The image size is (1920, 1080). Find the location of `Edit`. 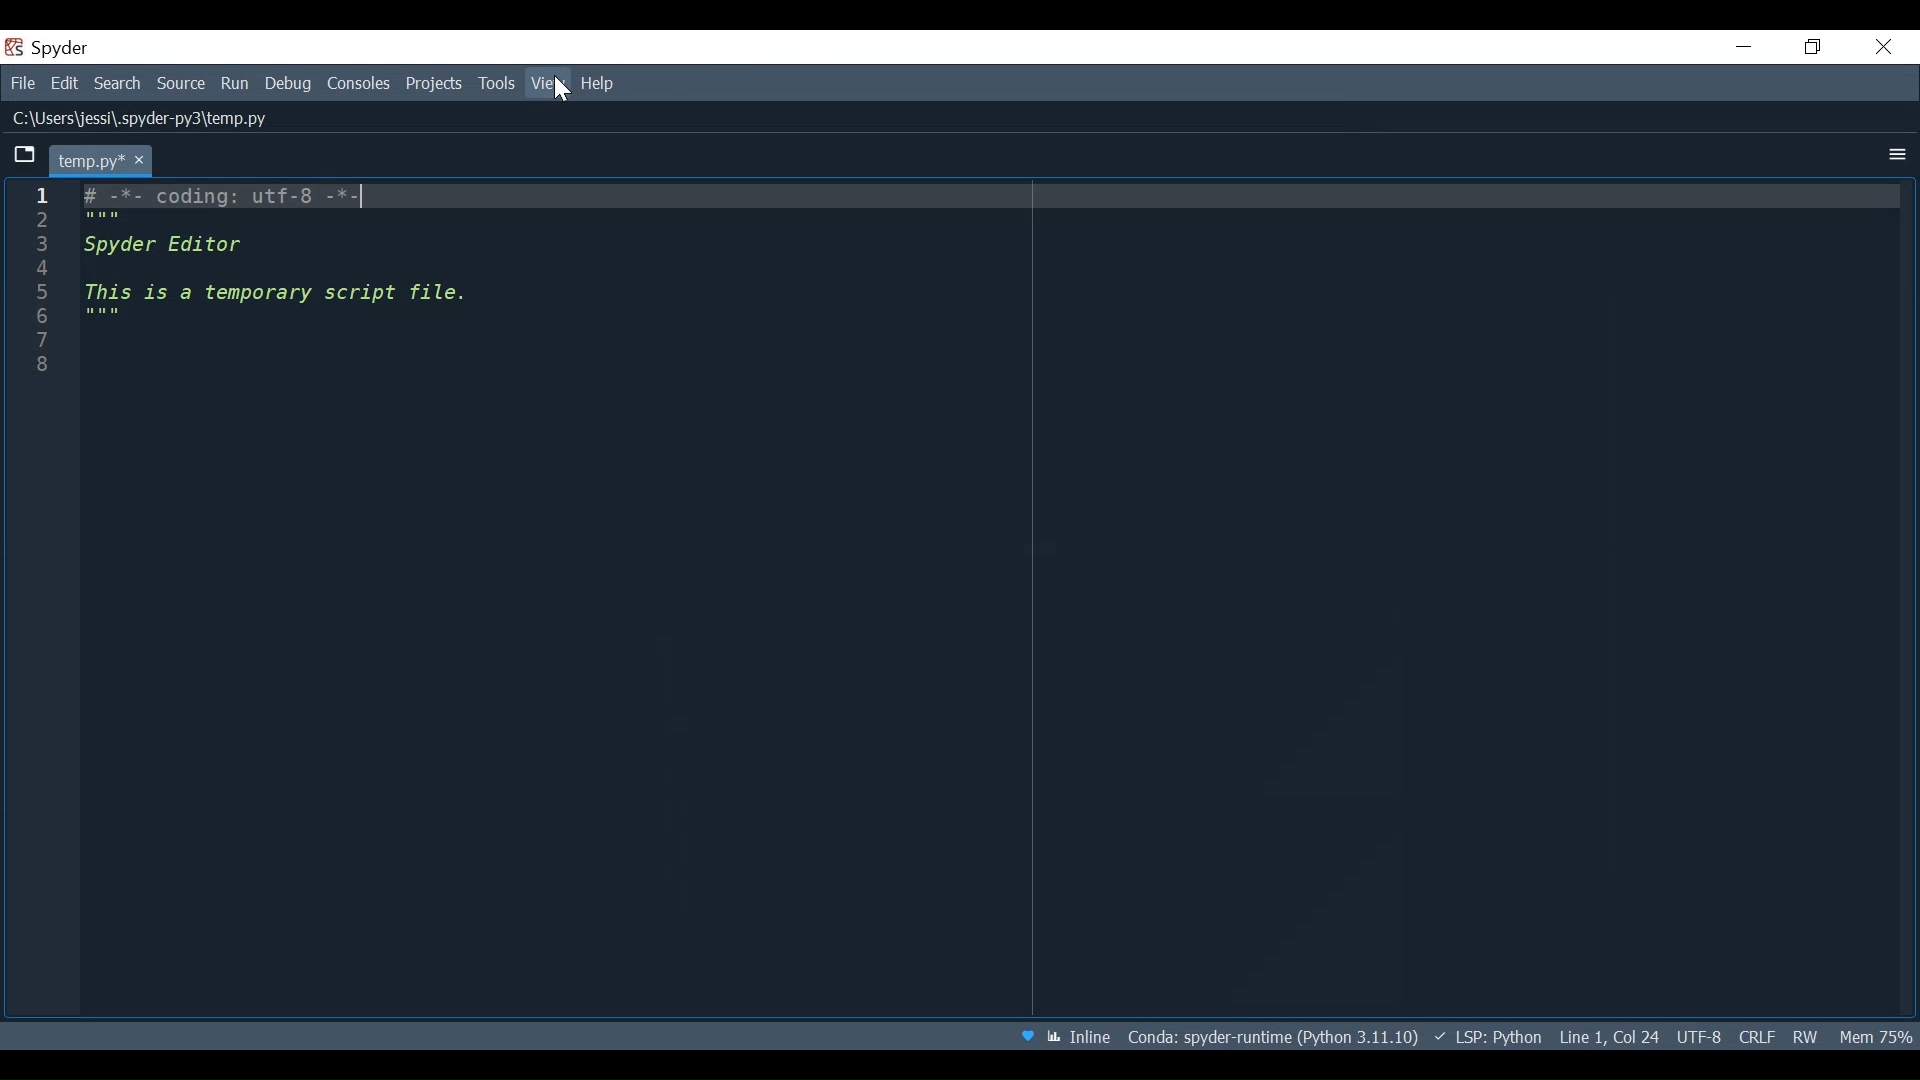

Edit is located at coordinates (64, 81).